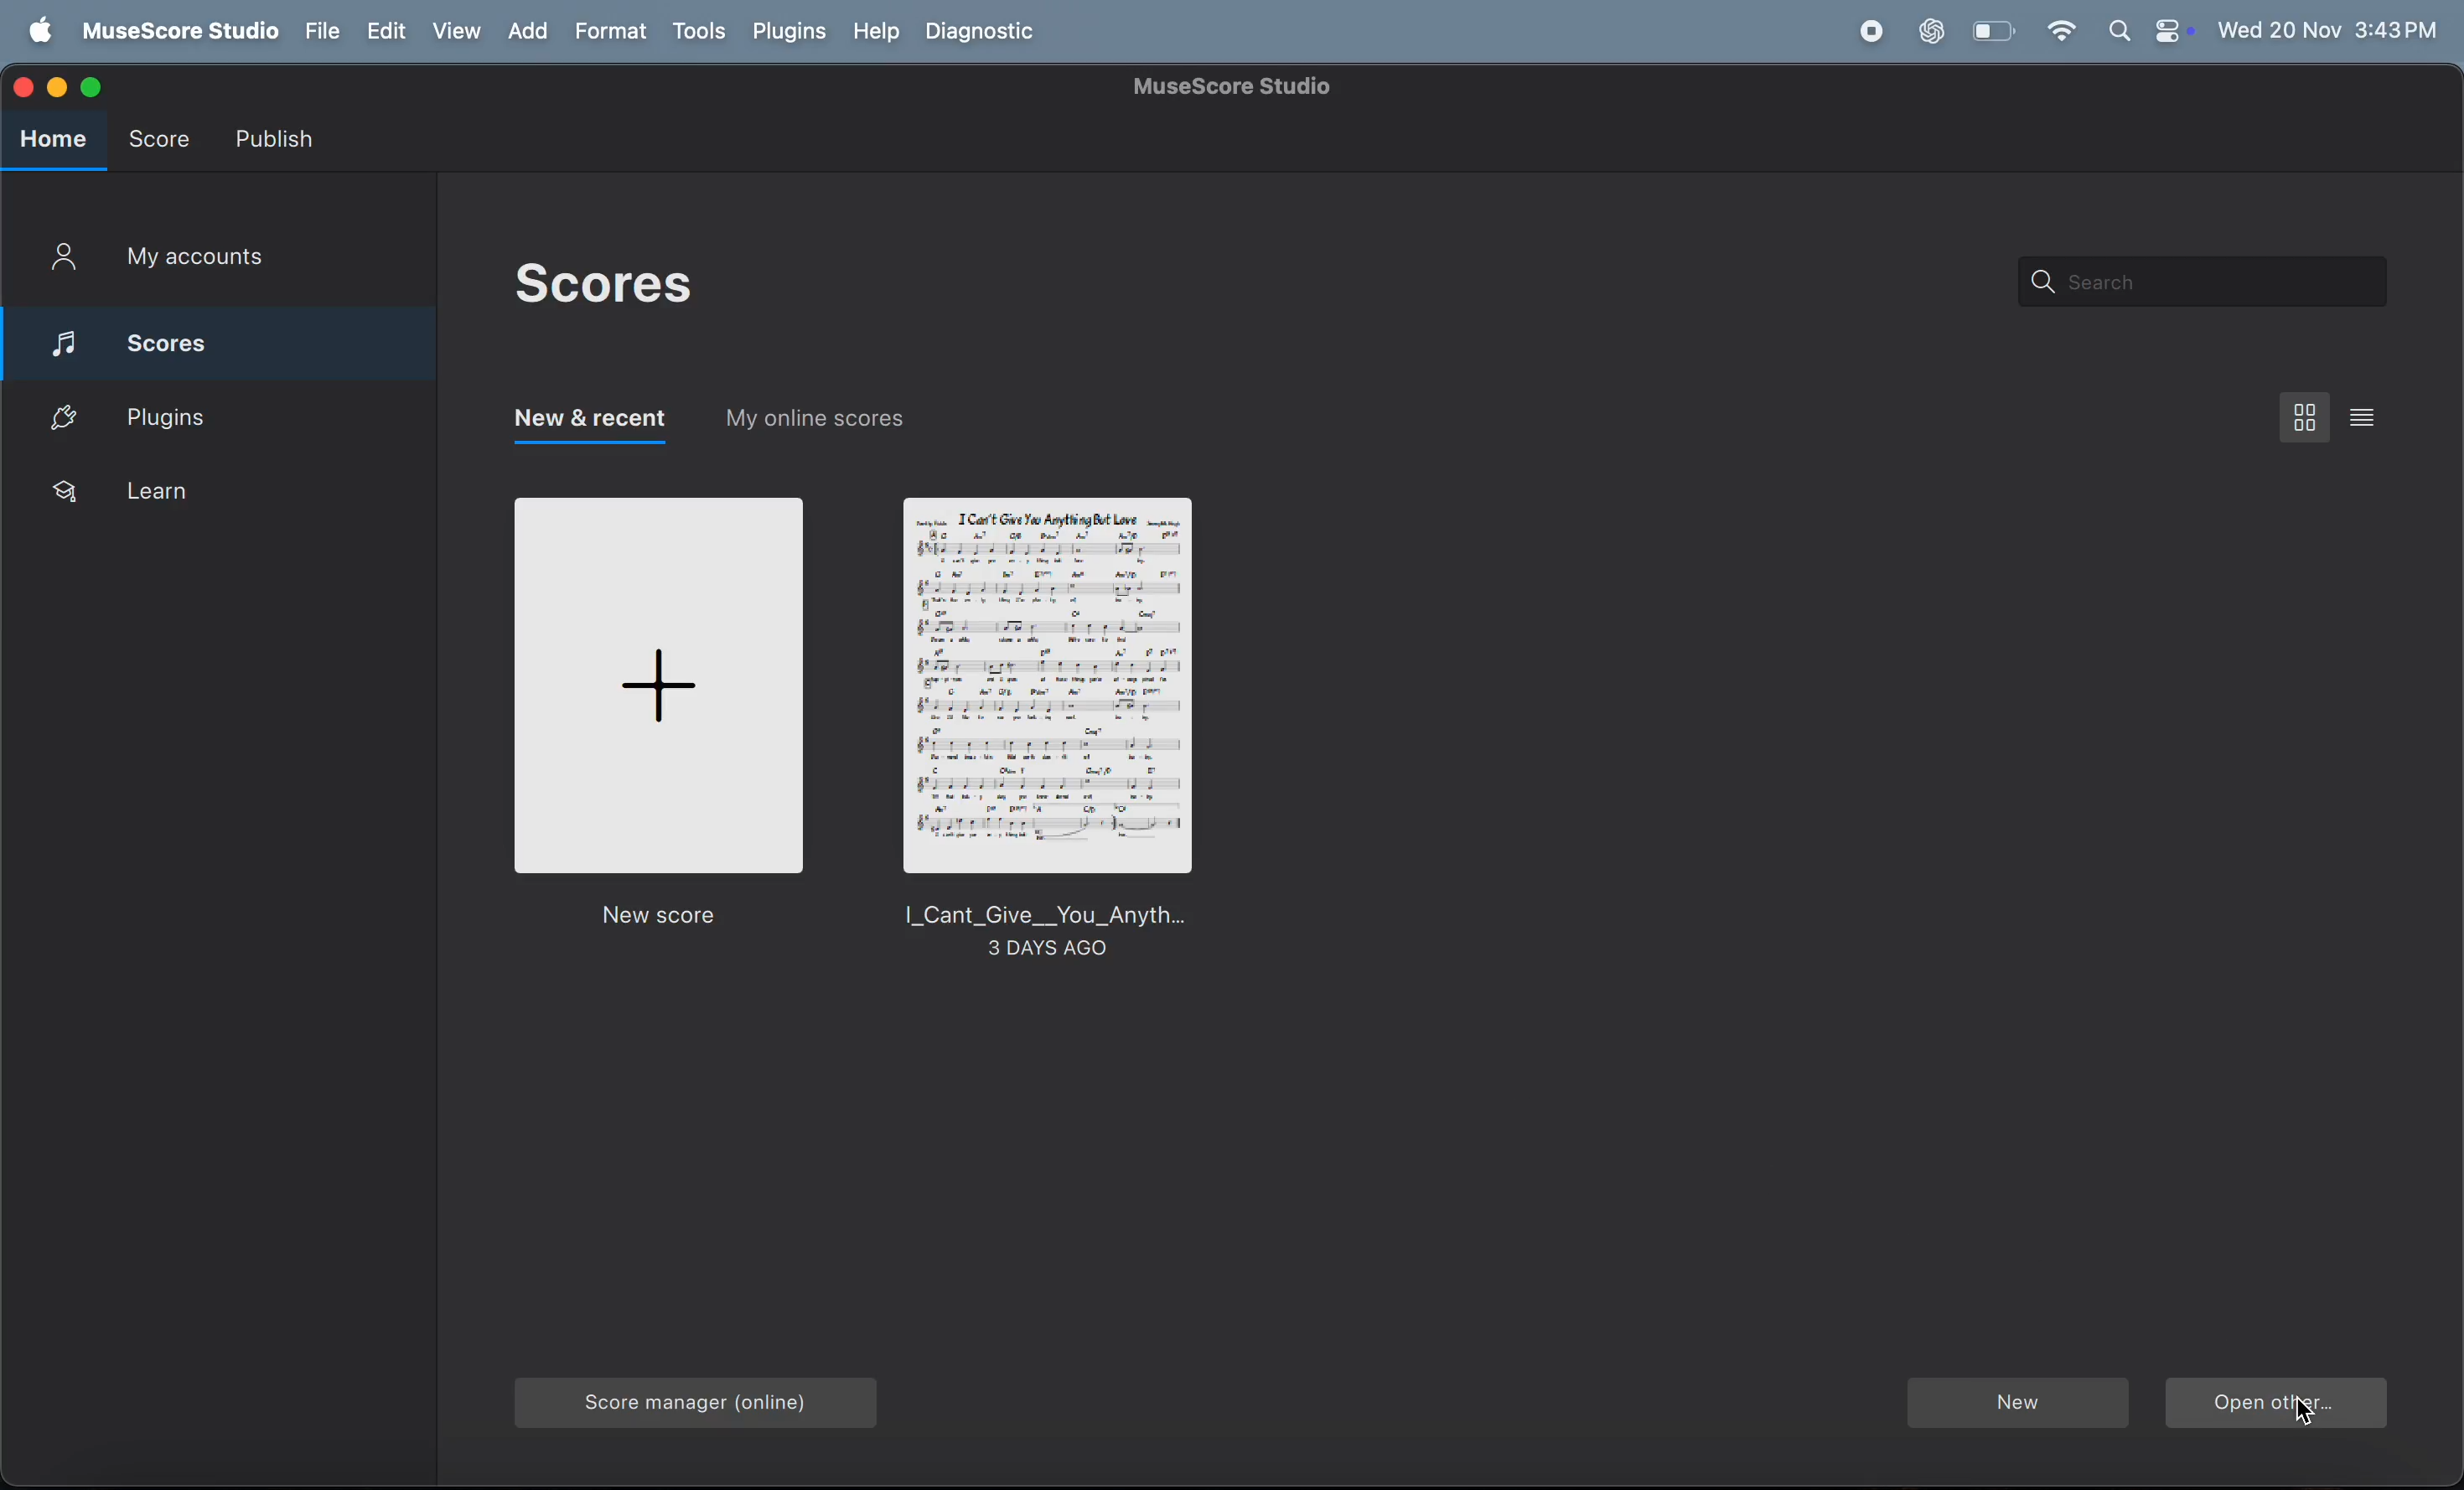 The width and height of the screenshot is (2464, 1490). What do you see at coordinates (384, 29) in the screenshot?
I see `edit` at bounding box center [384, 29].